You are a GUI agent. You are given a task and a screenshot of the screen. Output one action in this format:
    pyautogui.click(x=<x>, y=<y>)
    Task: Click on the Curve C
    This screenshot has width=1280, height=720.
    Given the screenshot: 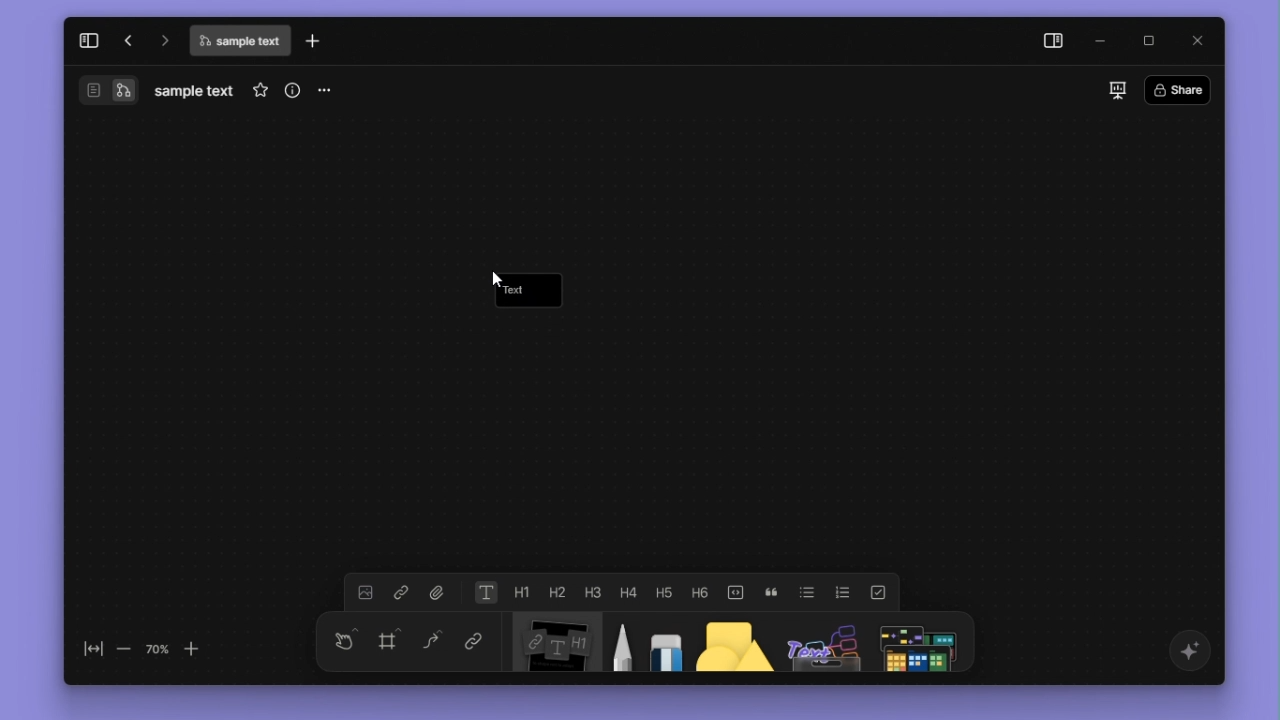 What is the action you would take?
    pyautogui.click(x=432, y=644)
    